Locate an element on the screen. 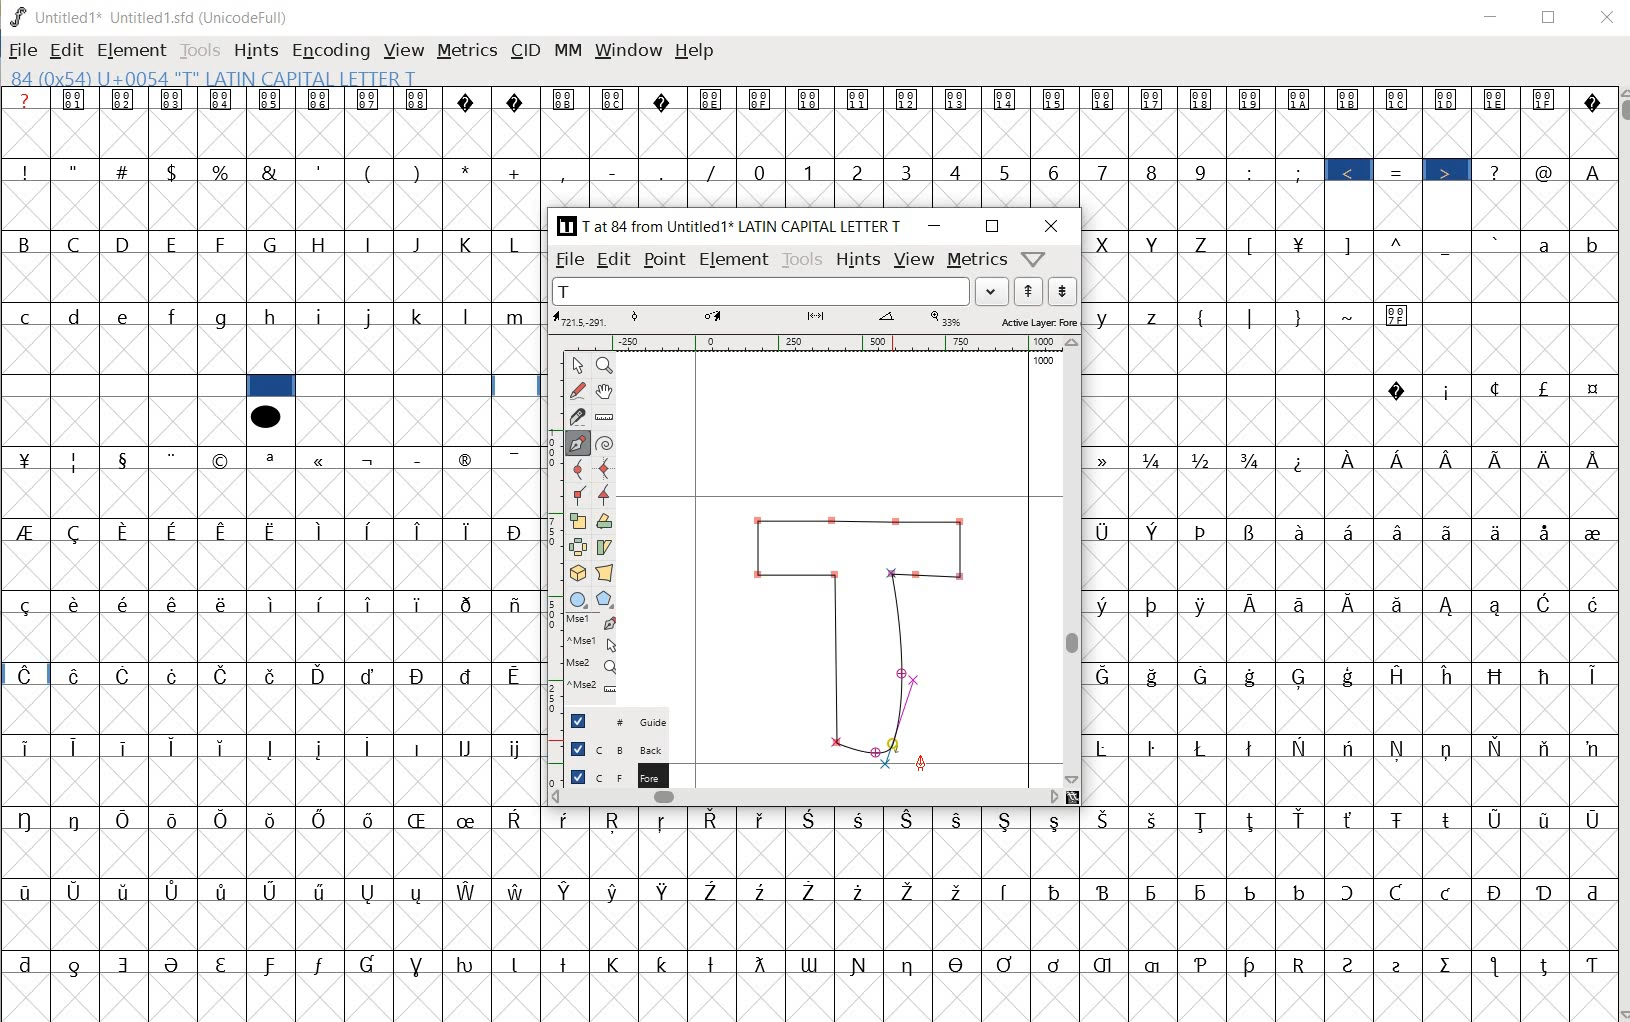 The height and width of the screenshot is (1022, 1630). Symbol is located at coordinates (1206, 891).